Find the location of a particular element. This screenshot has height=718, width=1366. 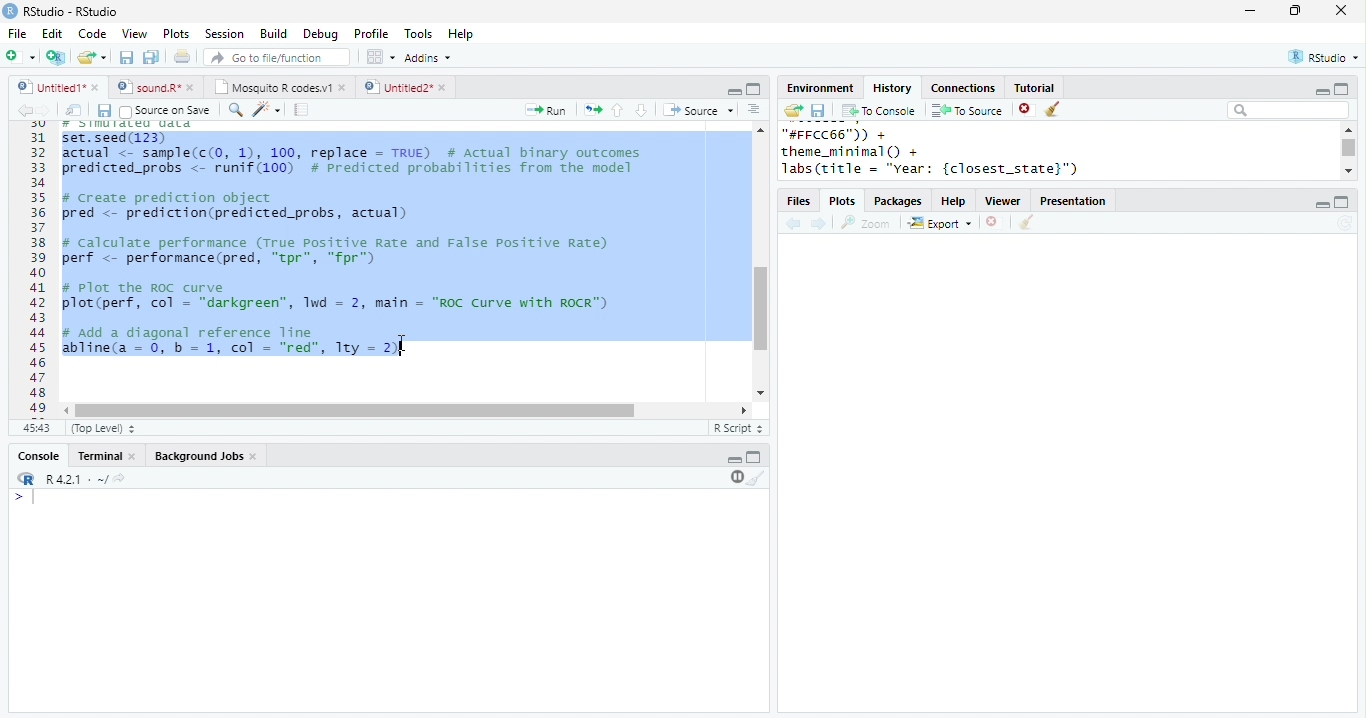

simulated data set.seed(123) actual <- sample(c(0, 1), 100, replace = TRUE) # Actual binary outcomespredicted probs < runif(100) # Predicted probabilities from the model is located at coordinates (355, 148).